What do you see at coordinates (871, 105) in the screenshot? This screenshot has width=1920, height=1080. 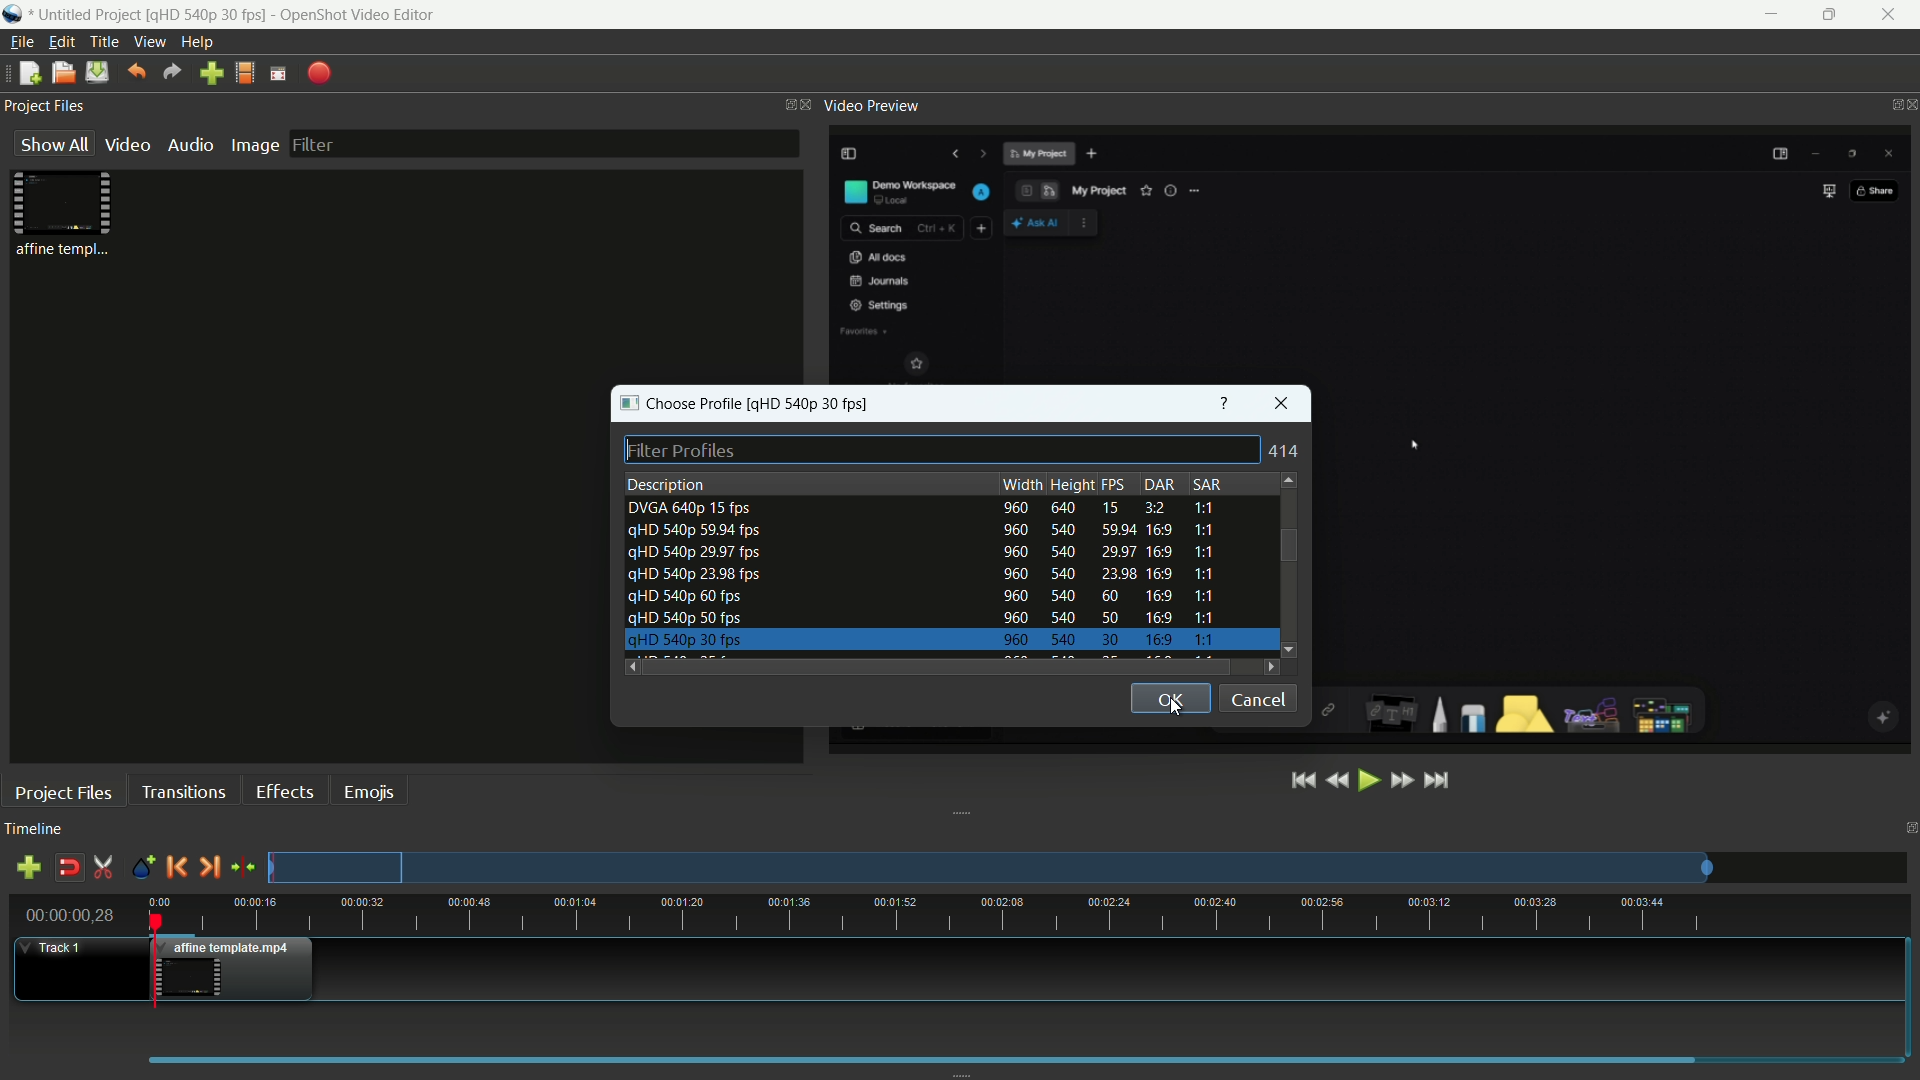 I see `video preview` at bounding box center [871, 105].